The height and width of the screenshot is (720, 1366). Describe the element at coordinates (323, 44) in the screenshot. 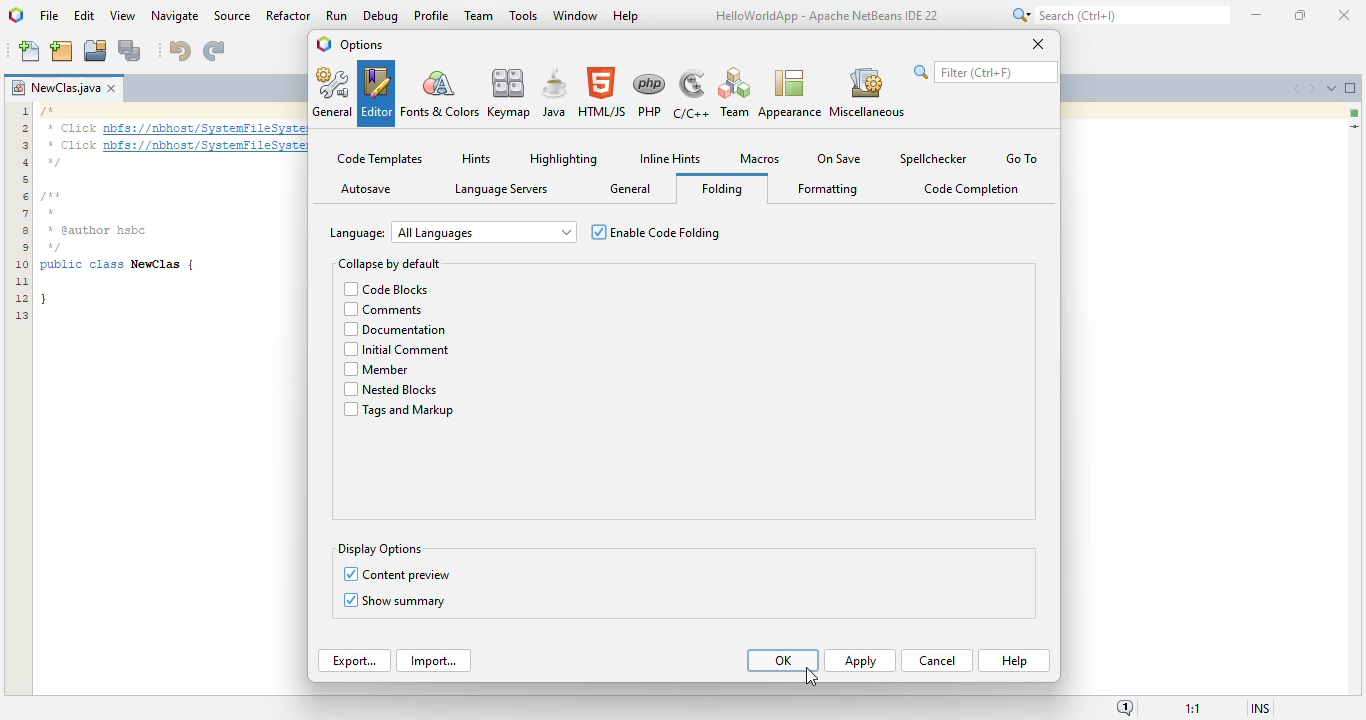

I see `logo` at that location.